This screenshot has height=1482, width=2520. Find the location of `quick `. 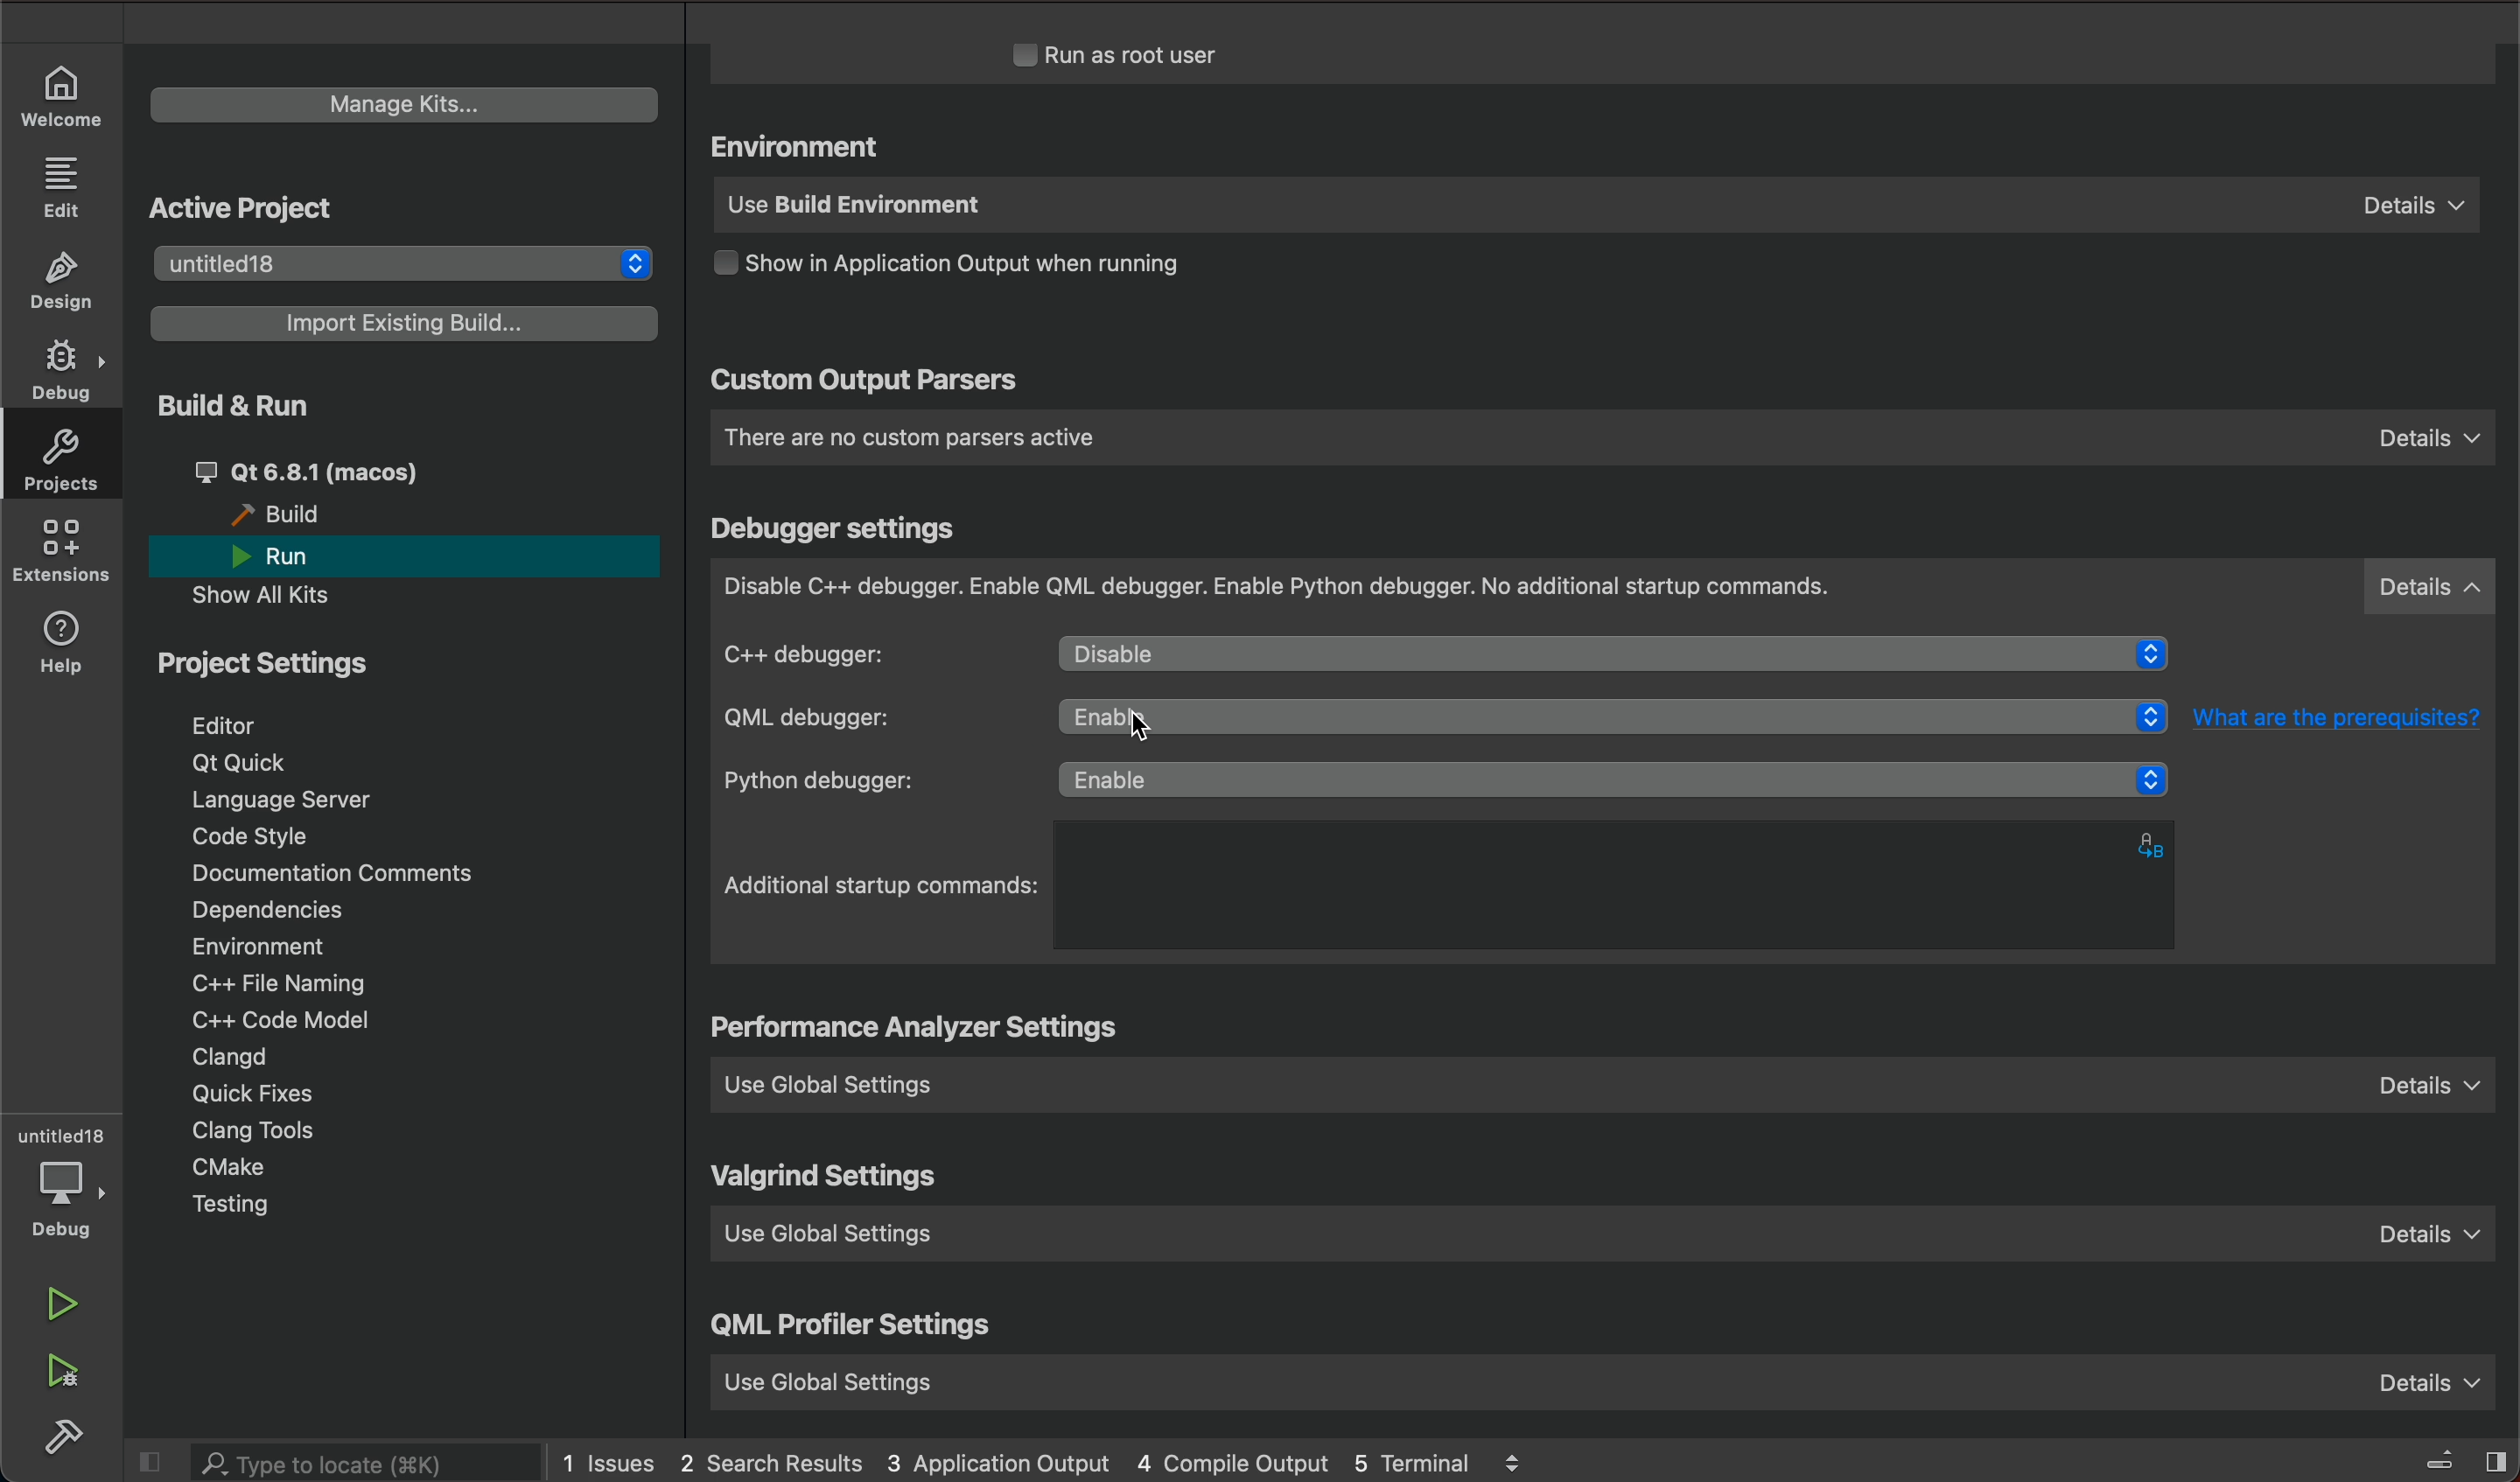

quick  is located at coordinates (259, 1096).